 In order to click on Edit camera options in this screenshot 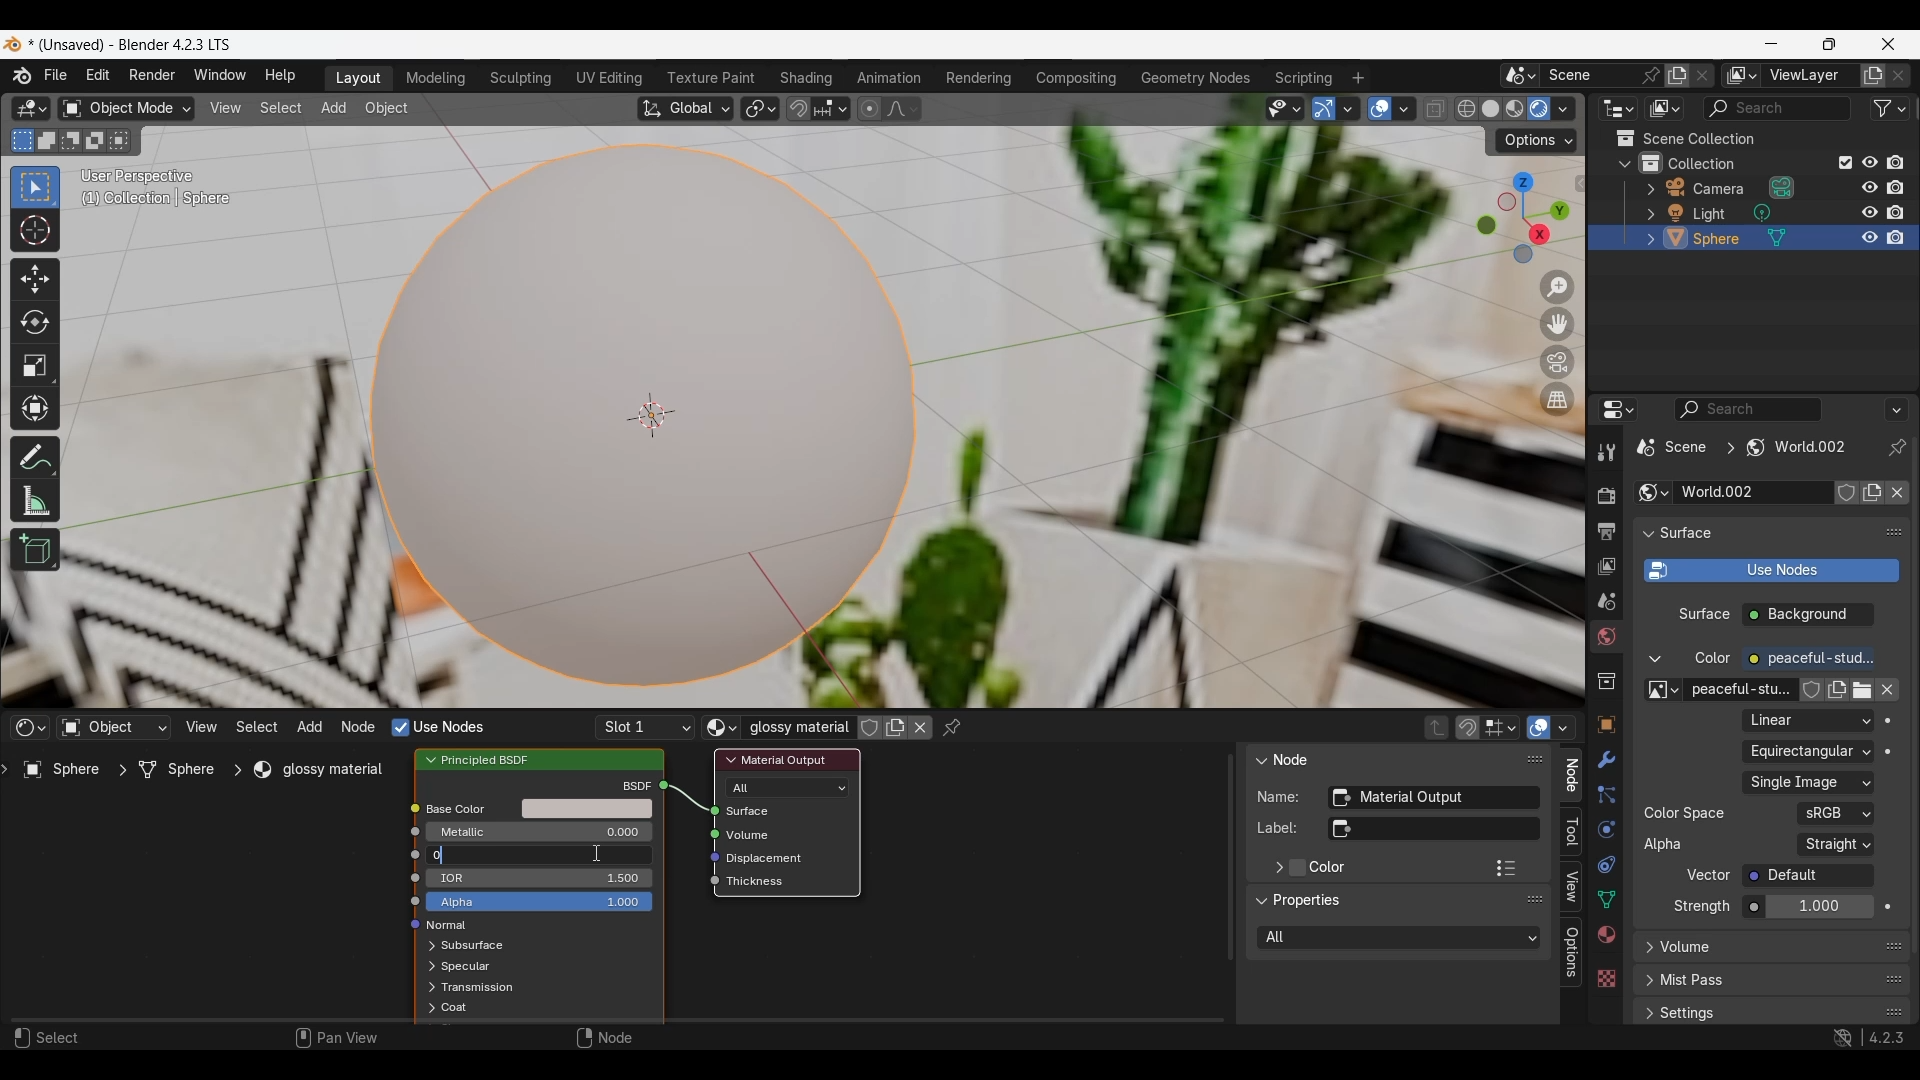, I will do `click(1676, 187)`.